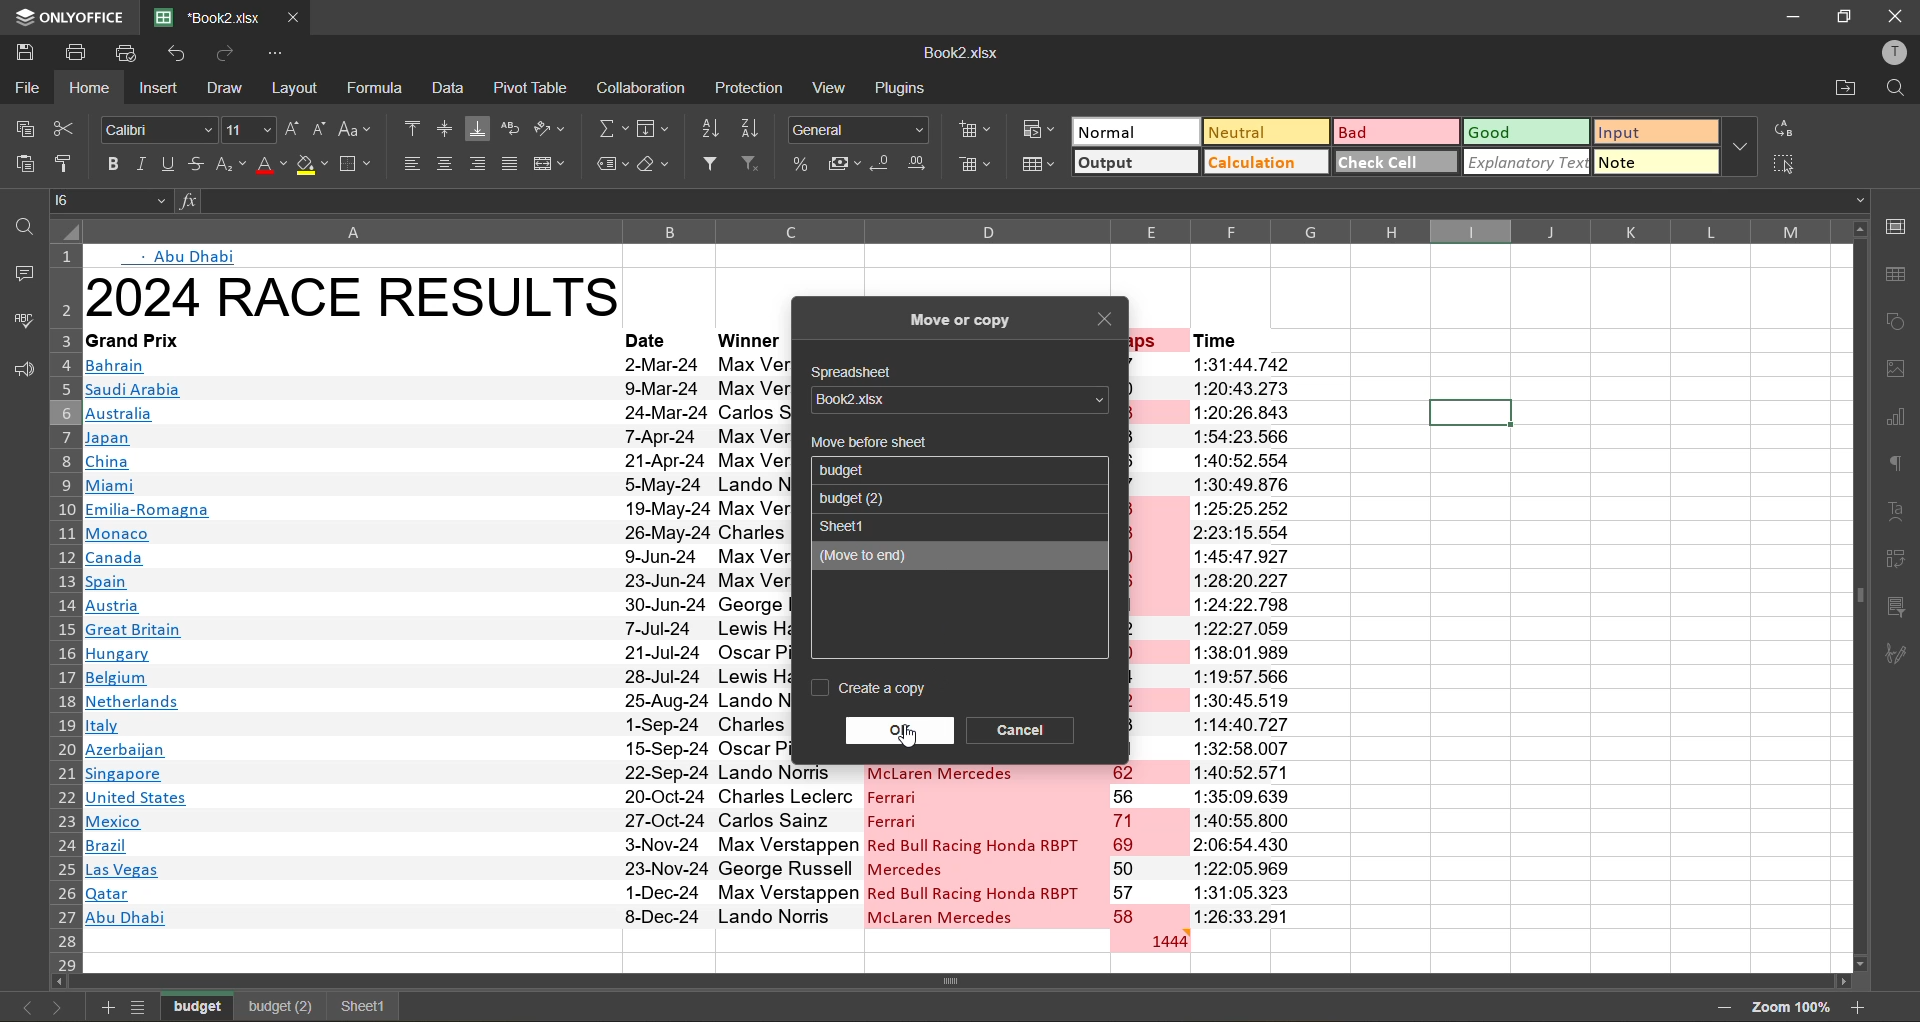 The width and height of the screenshot is (1920, 1022). I want to click on format as table, so click(1040, 164).